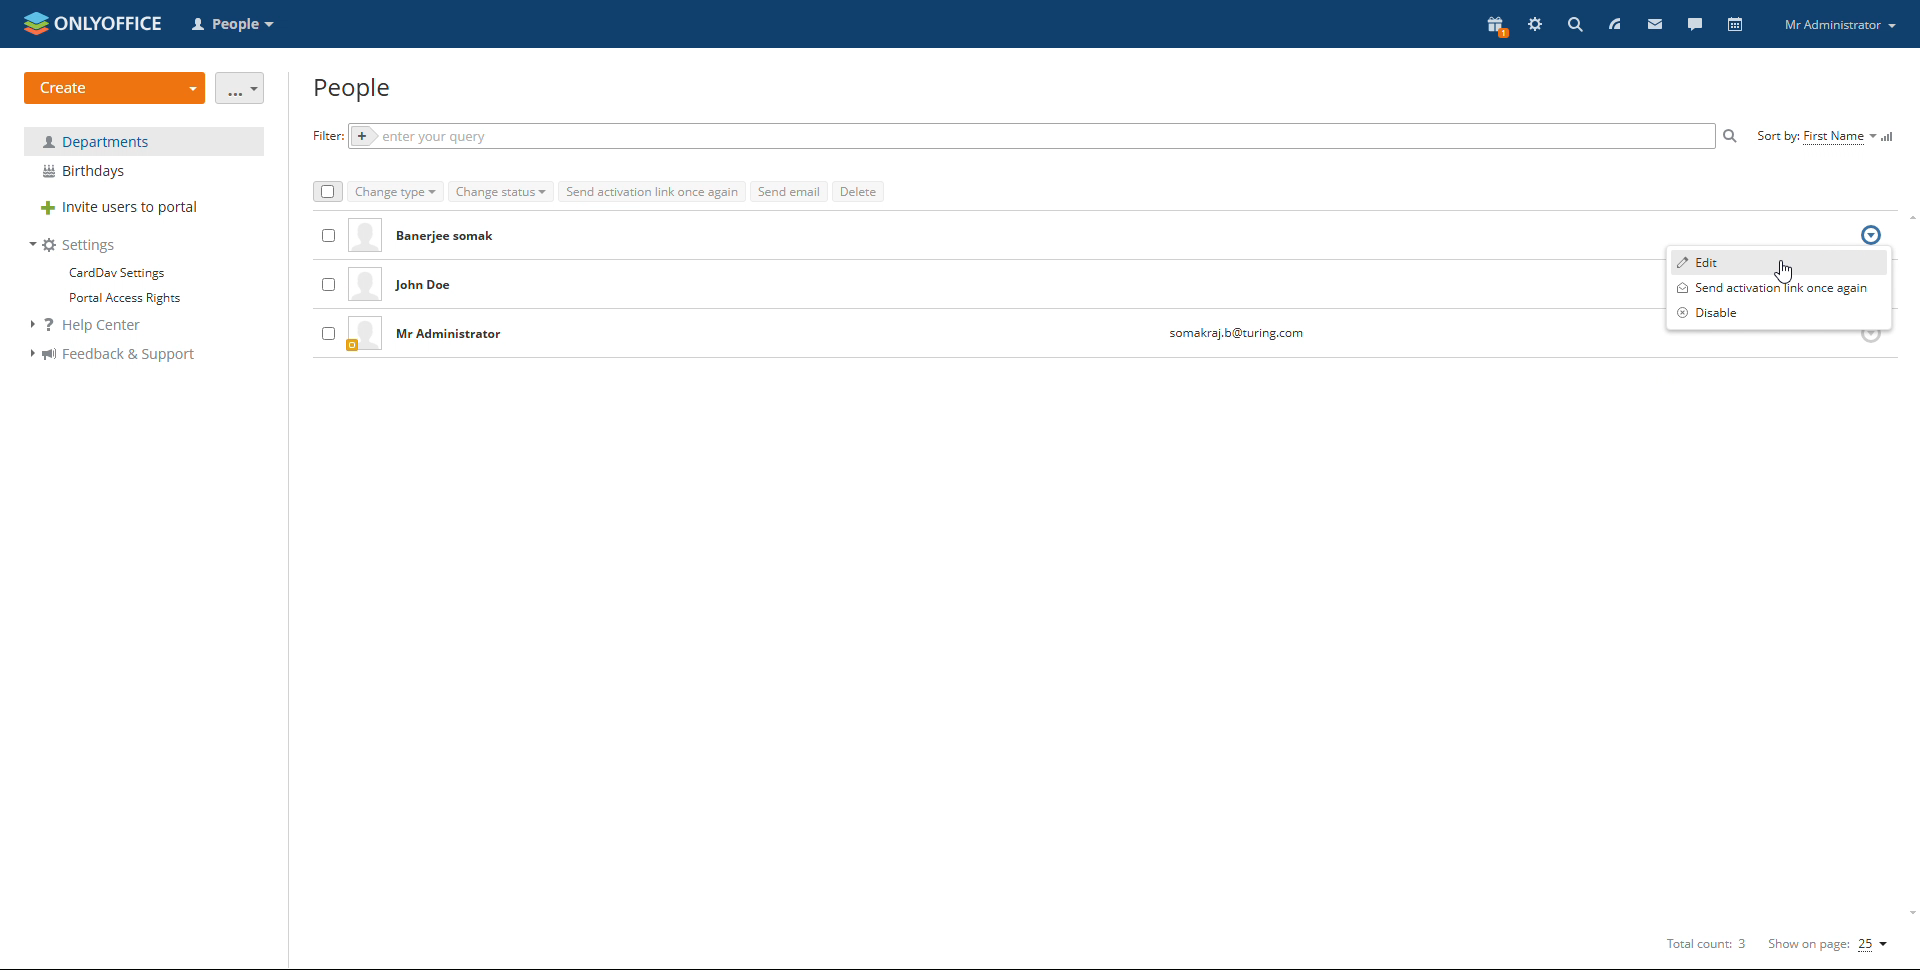 The height and width of the screenshot is (970, 1920). I want to click on carddev settings, so click(115, 273).